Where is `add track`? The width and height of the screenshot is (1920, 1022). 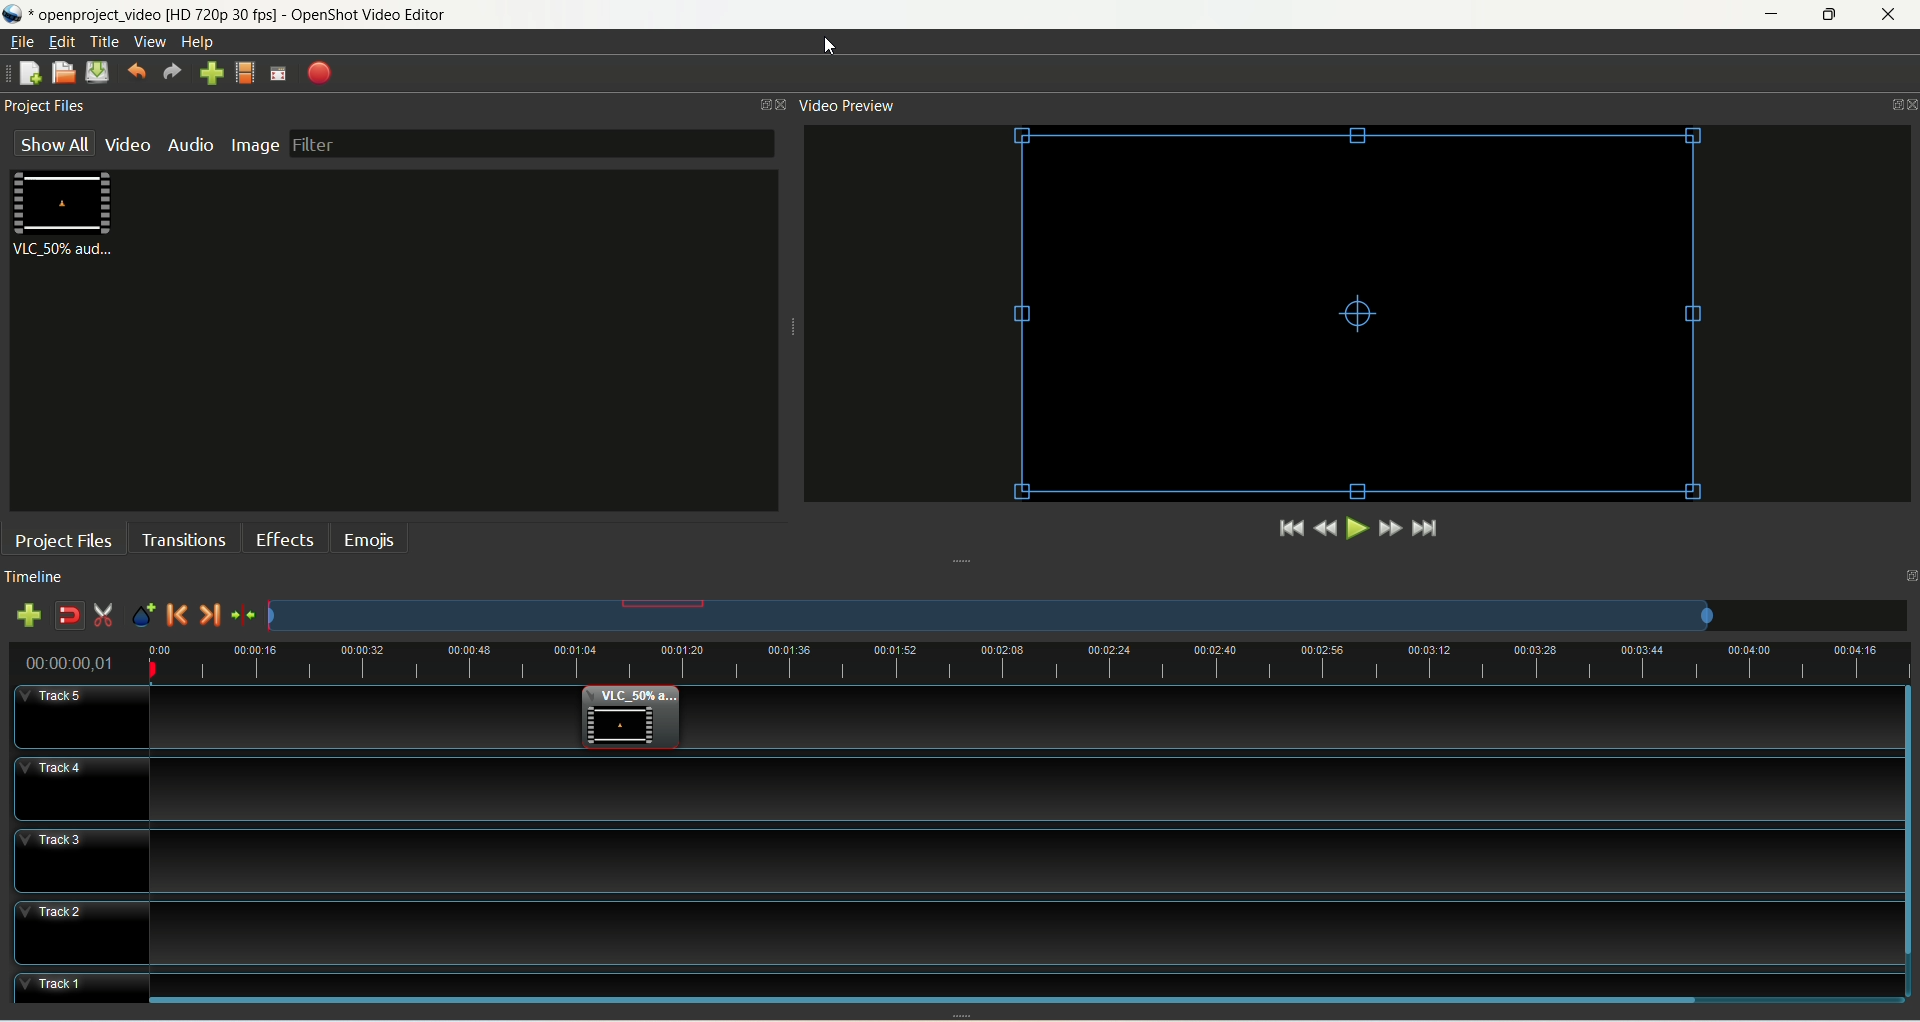 add track is located at coordinates (26, 615).